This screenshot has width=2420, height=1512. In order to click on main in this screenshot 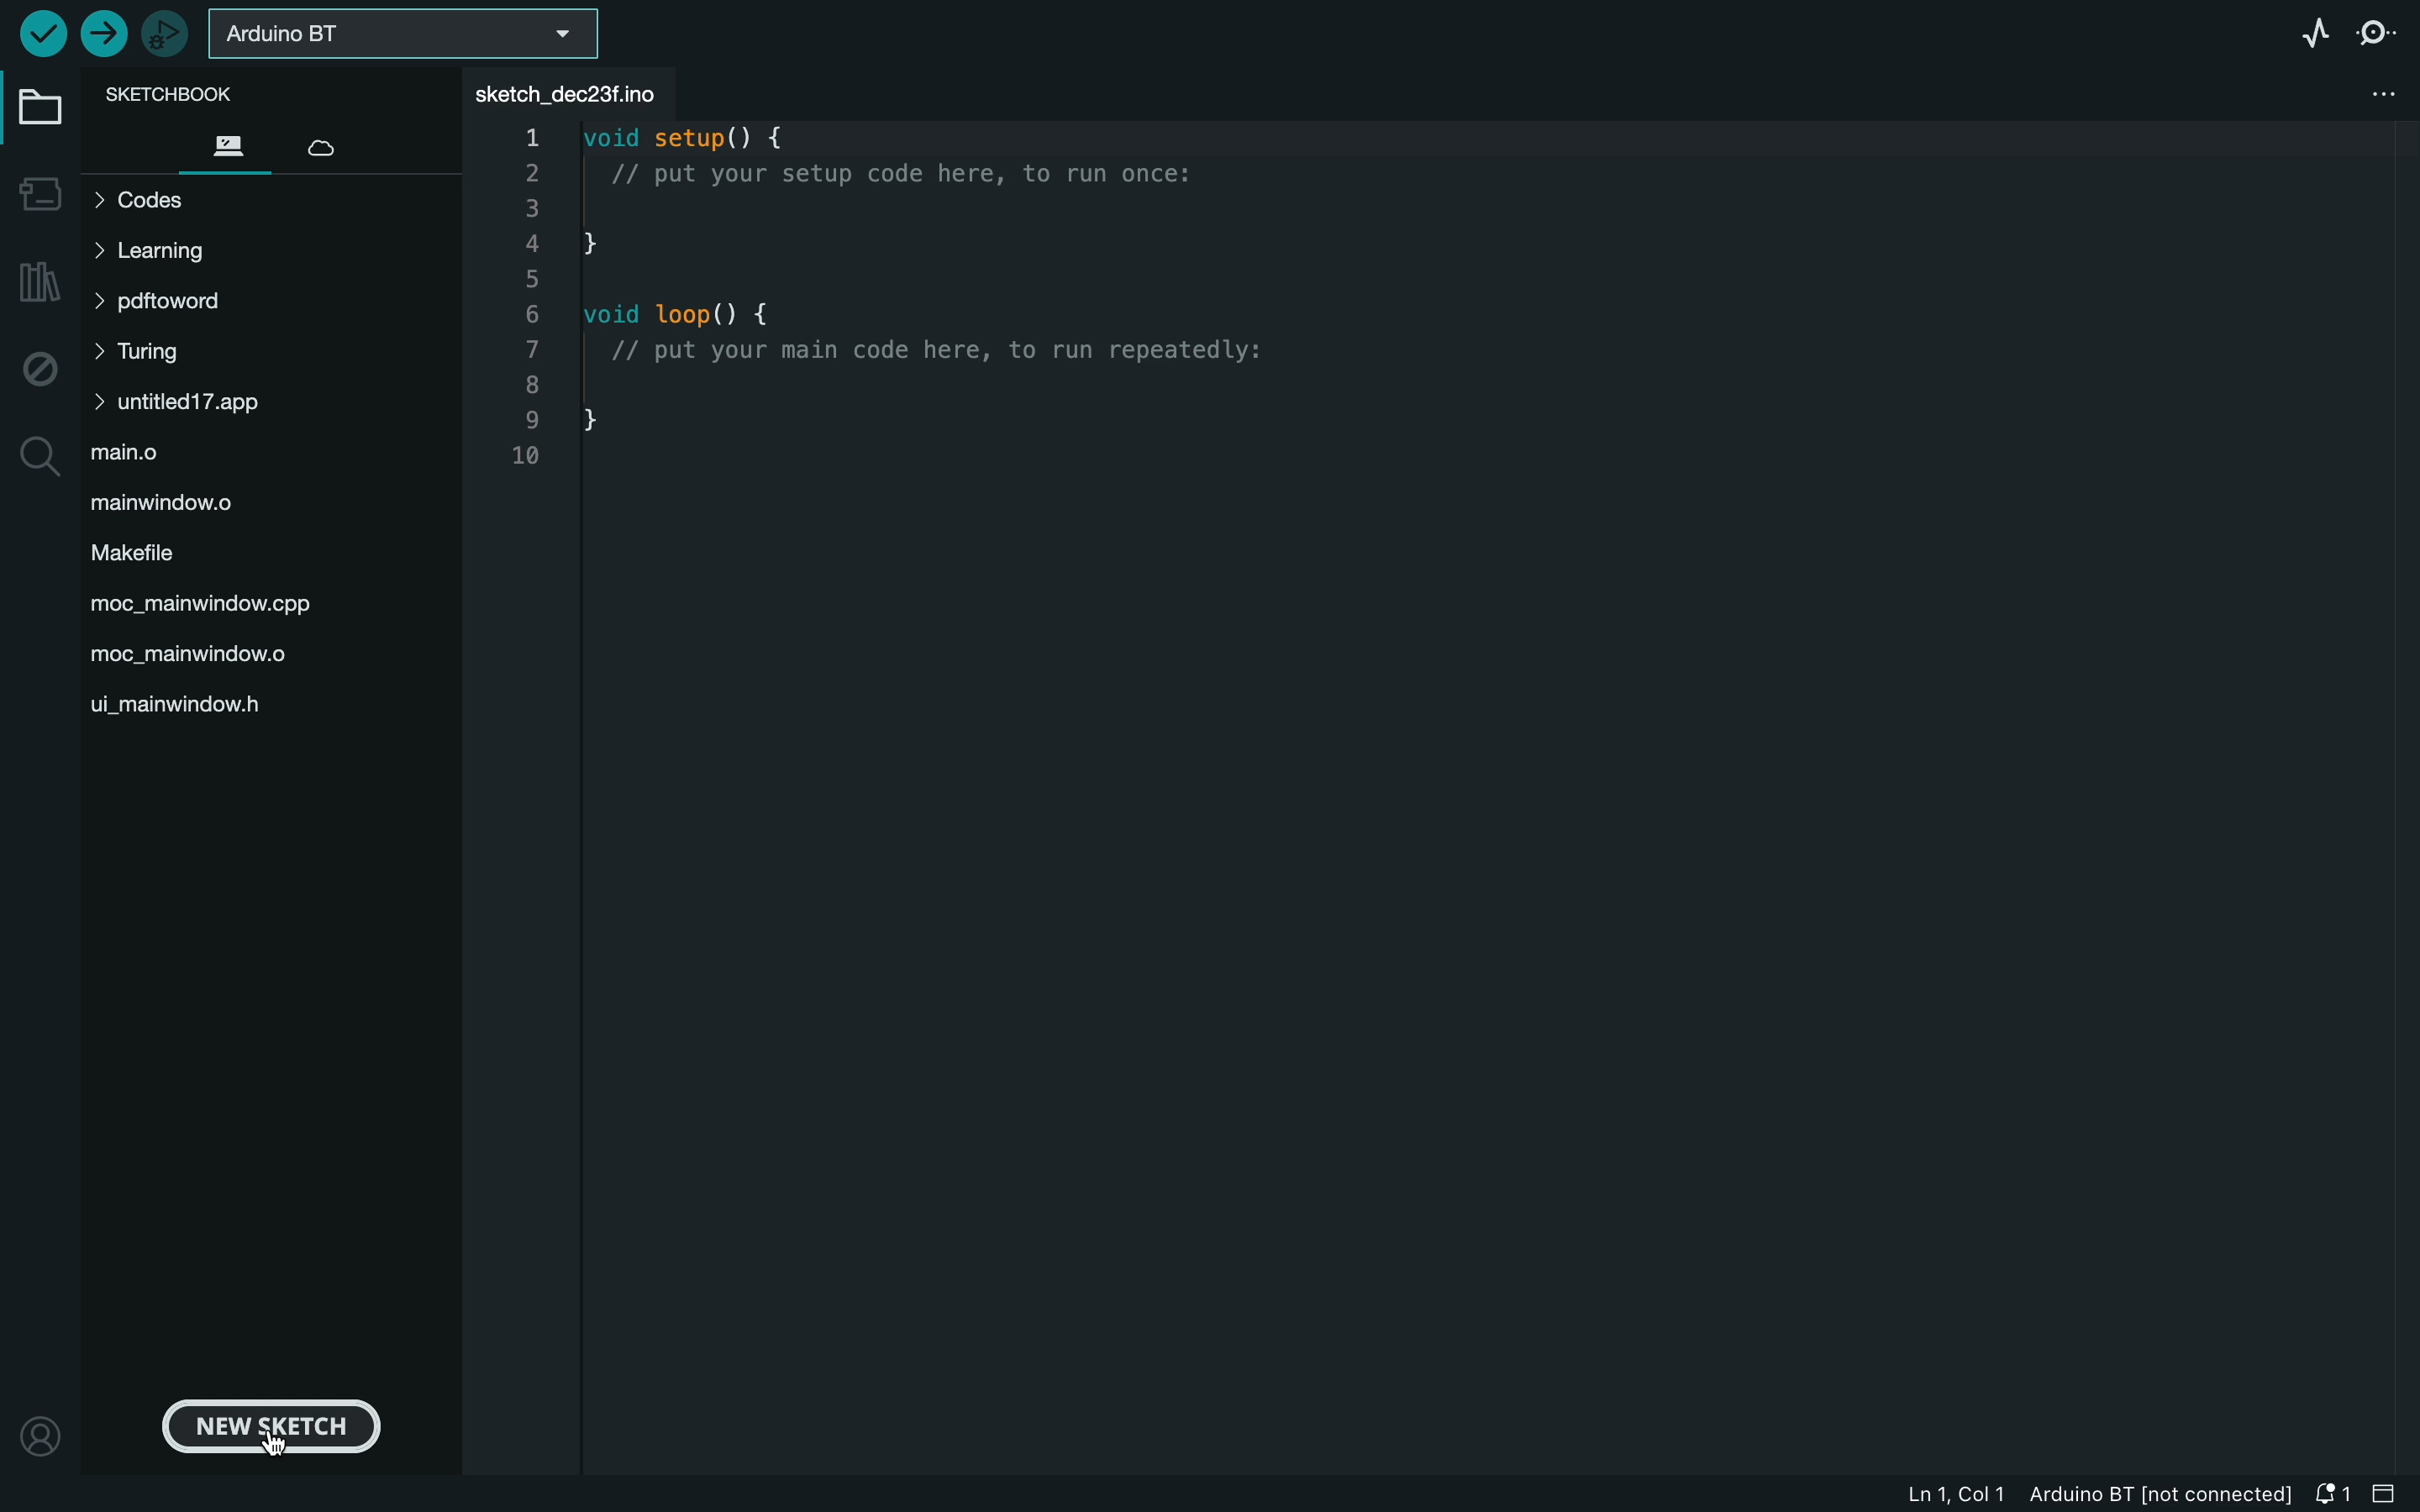, I will do `click(142, 449)`.